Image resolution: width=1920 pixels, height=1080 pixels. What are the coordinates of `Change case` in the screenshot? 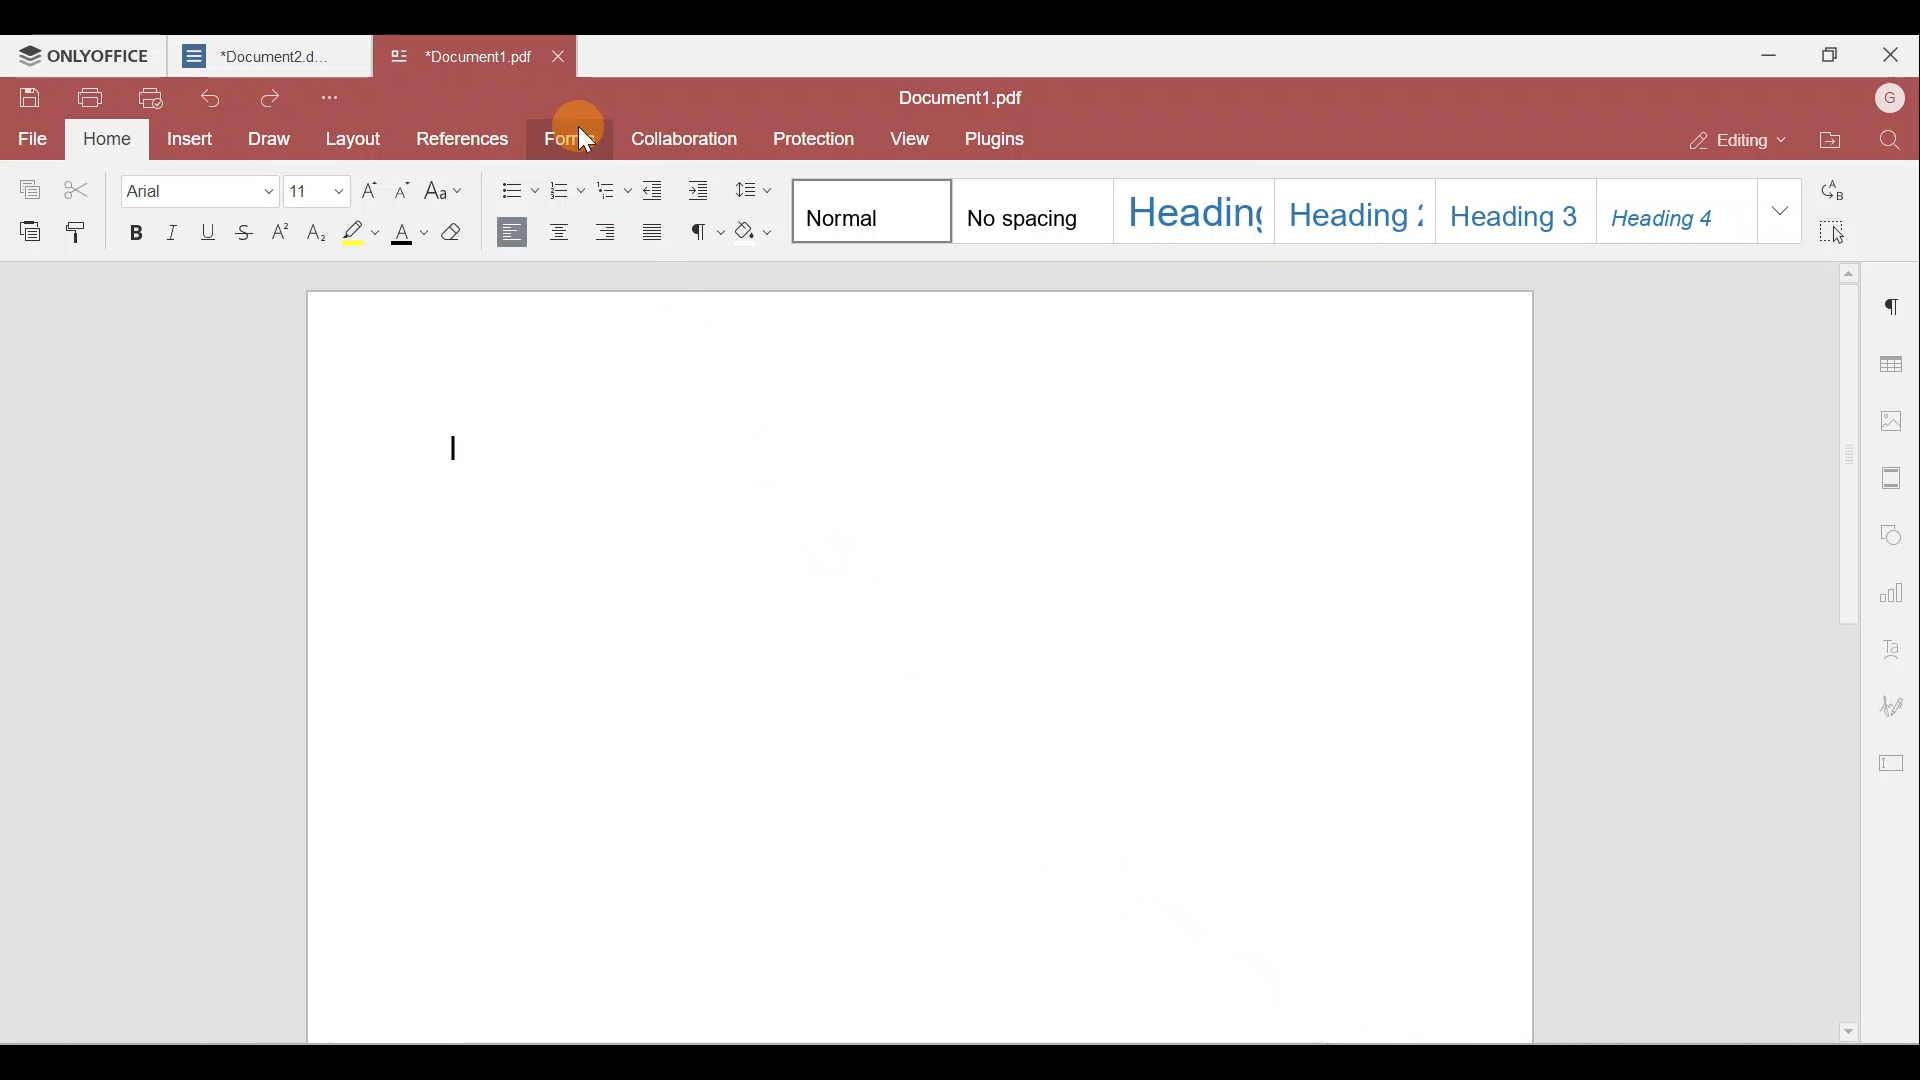 It's located at (450, 191).